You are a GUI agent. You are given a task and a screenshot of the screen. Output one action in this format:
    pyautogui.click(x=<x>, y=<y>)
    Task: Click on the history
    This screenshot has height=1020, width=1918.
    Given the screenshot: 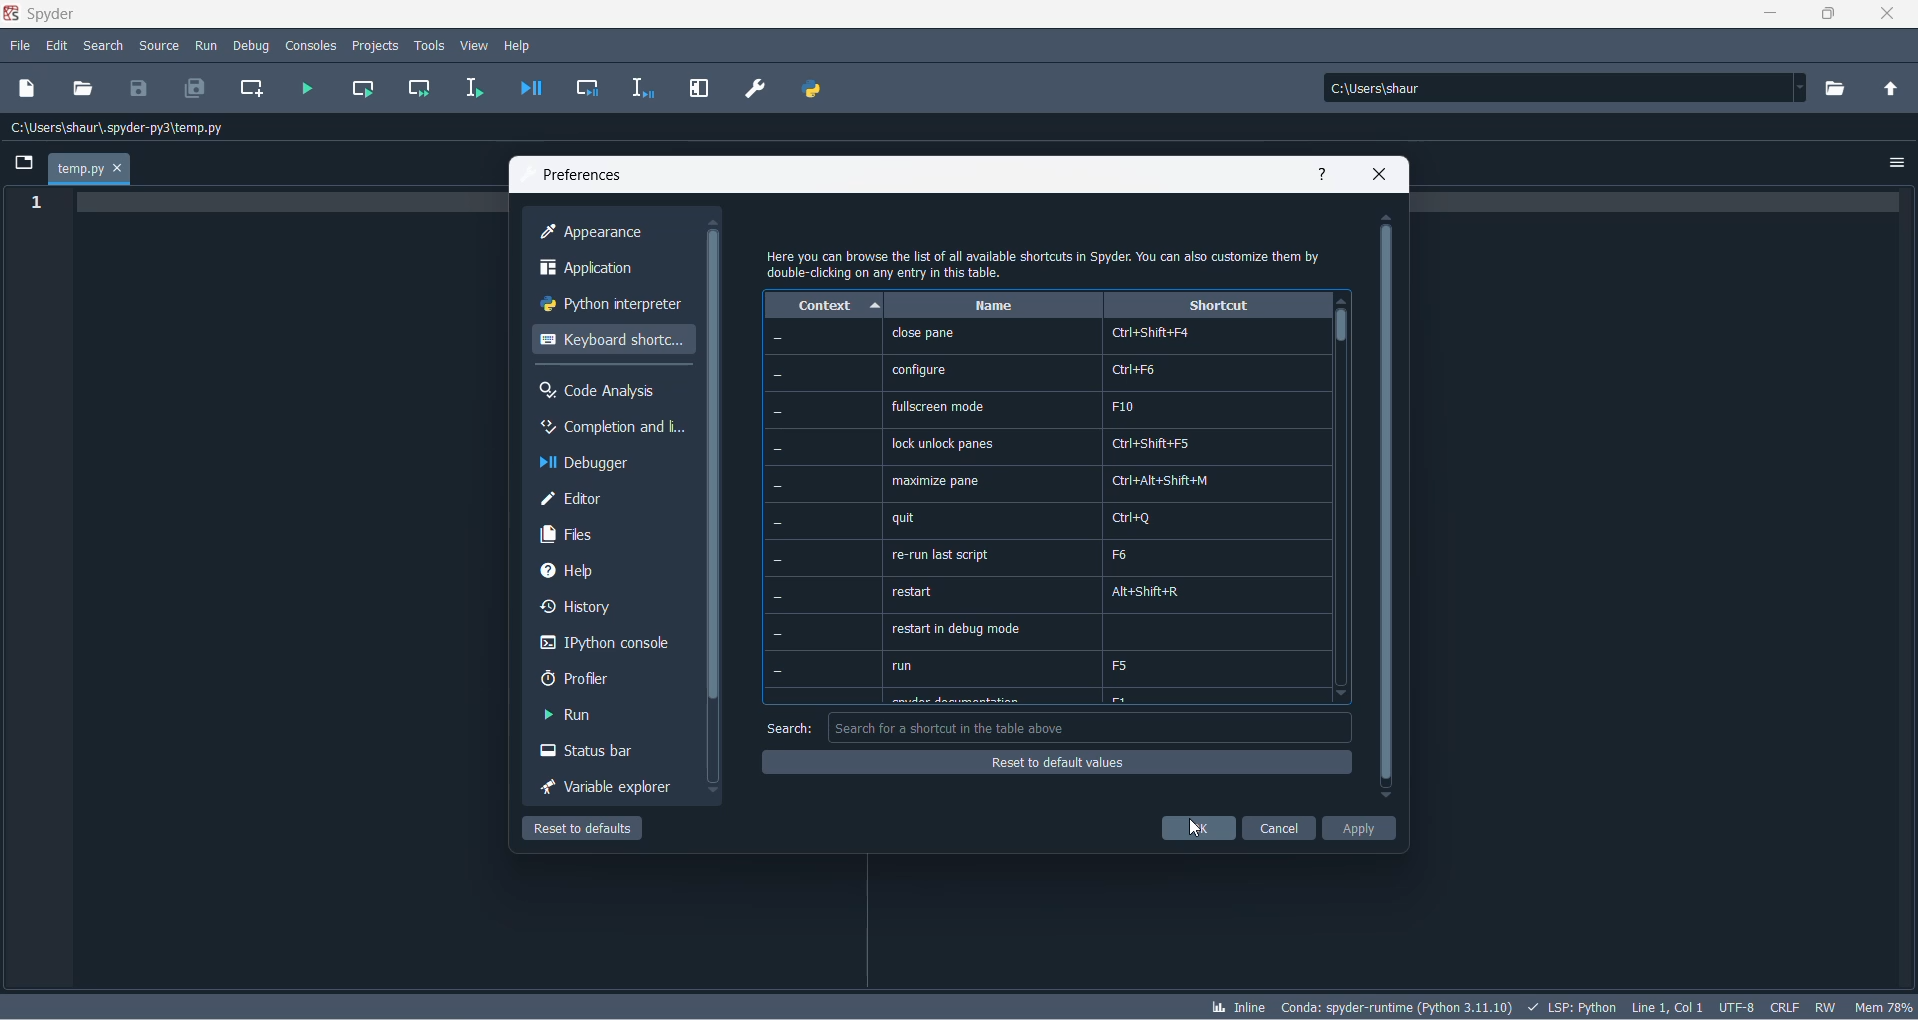 What is the action you would take?
    pyautogui.click(x=604, y=610)
    